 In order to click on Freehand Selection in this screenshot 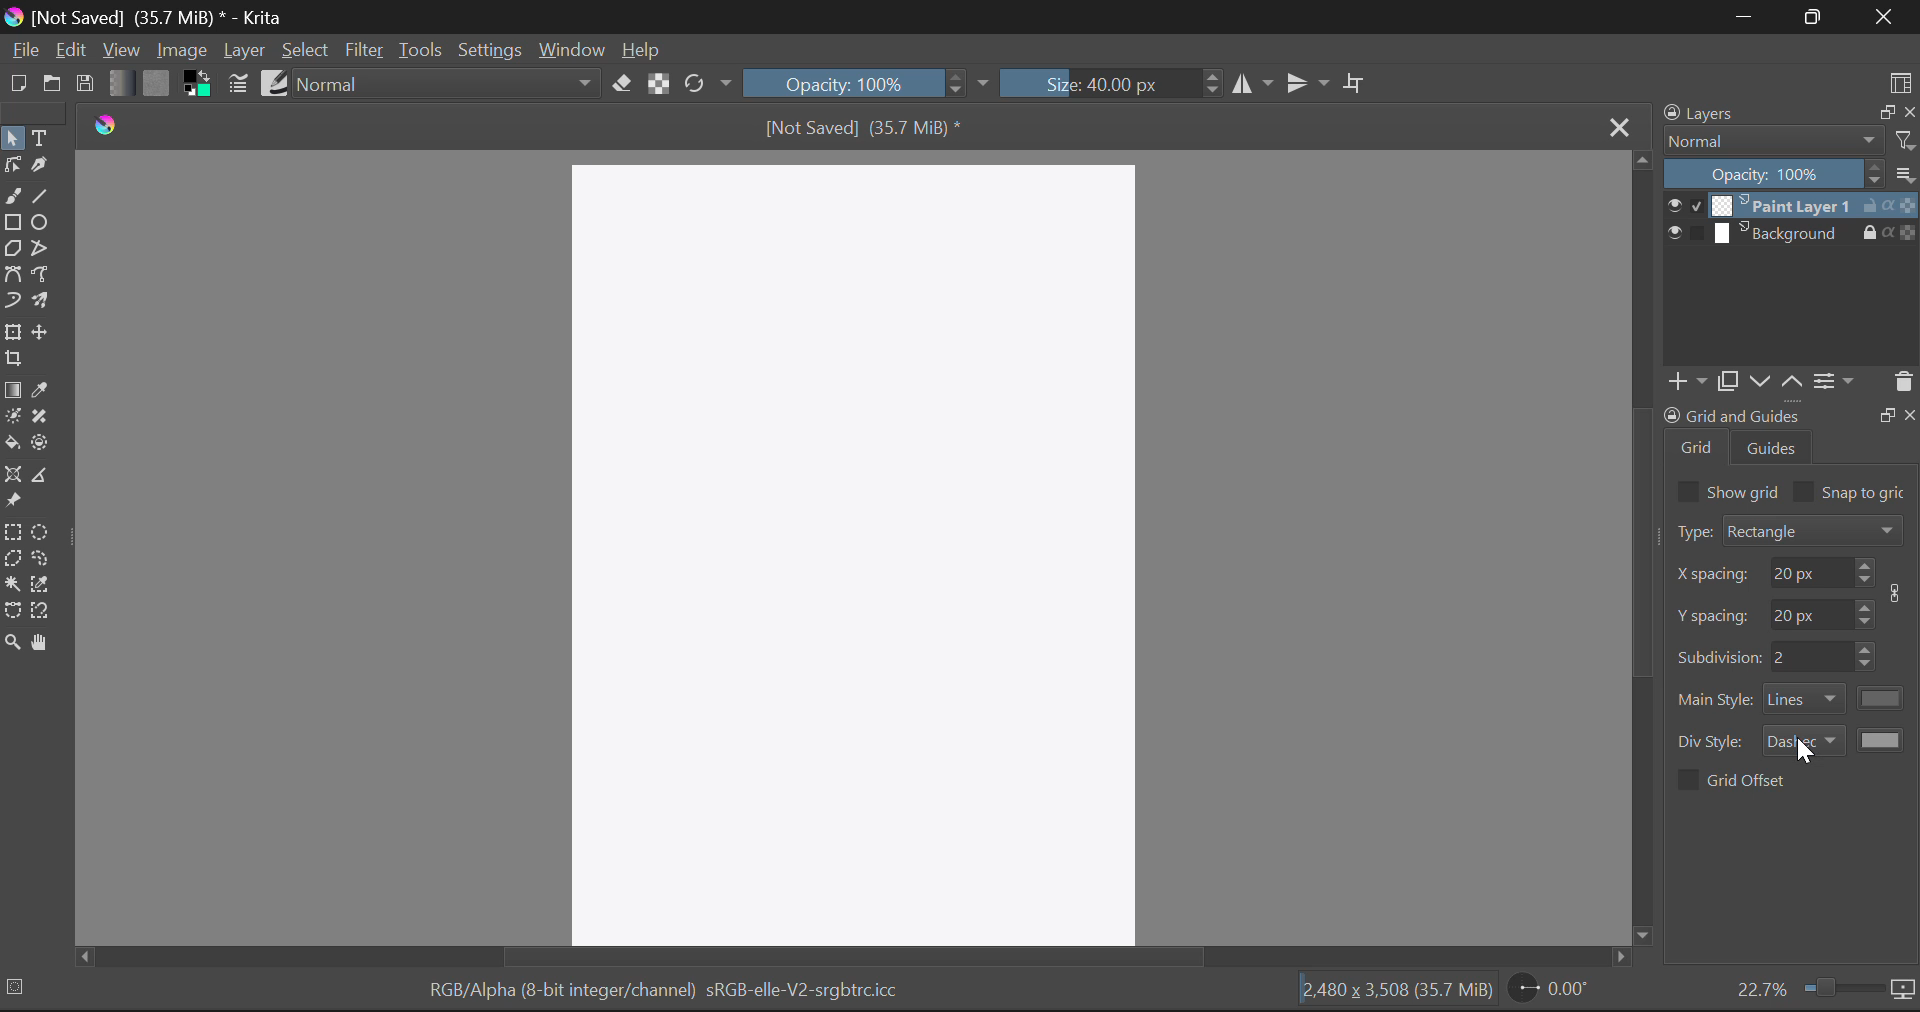, I will do `click(43, 560)`.